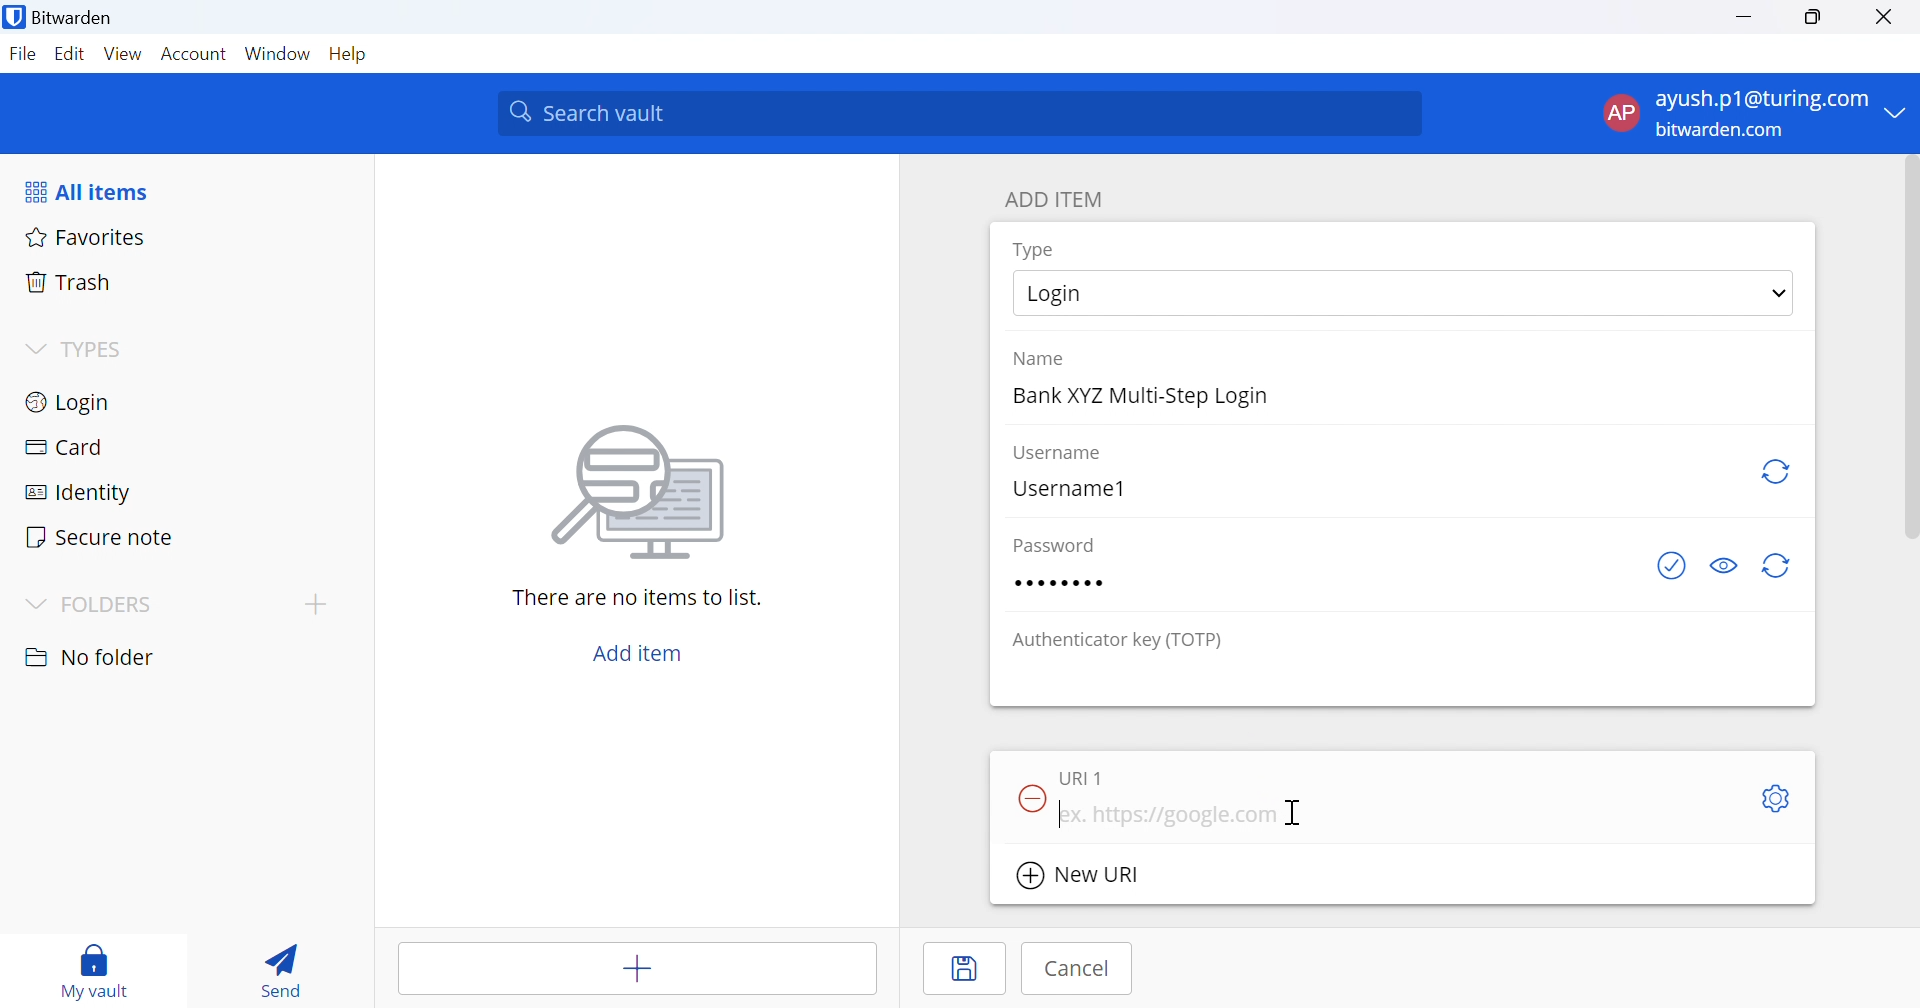 Image resolution: width=1920 pixels, height=1008 pixels. What do you see at coordinates (349, 56) in the screenshot?
I see `Help` at bounding box center [349, 56].